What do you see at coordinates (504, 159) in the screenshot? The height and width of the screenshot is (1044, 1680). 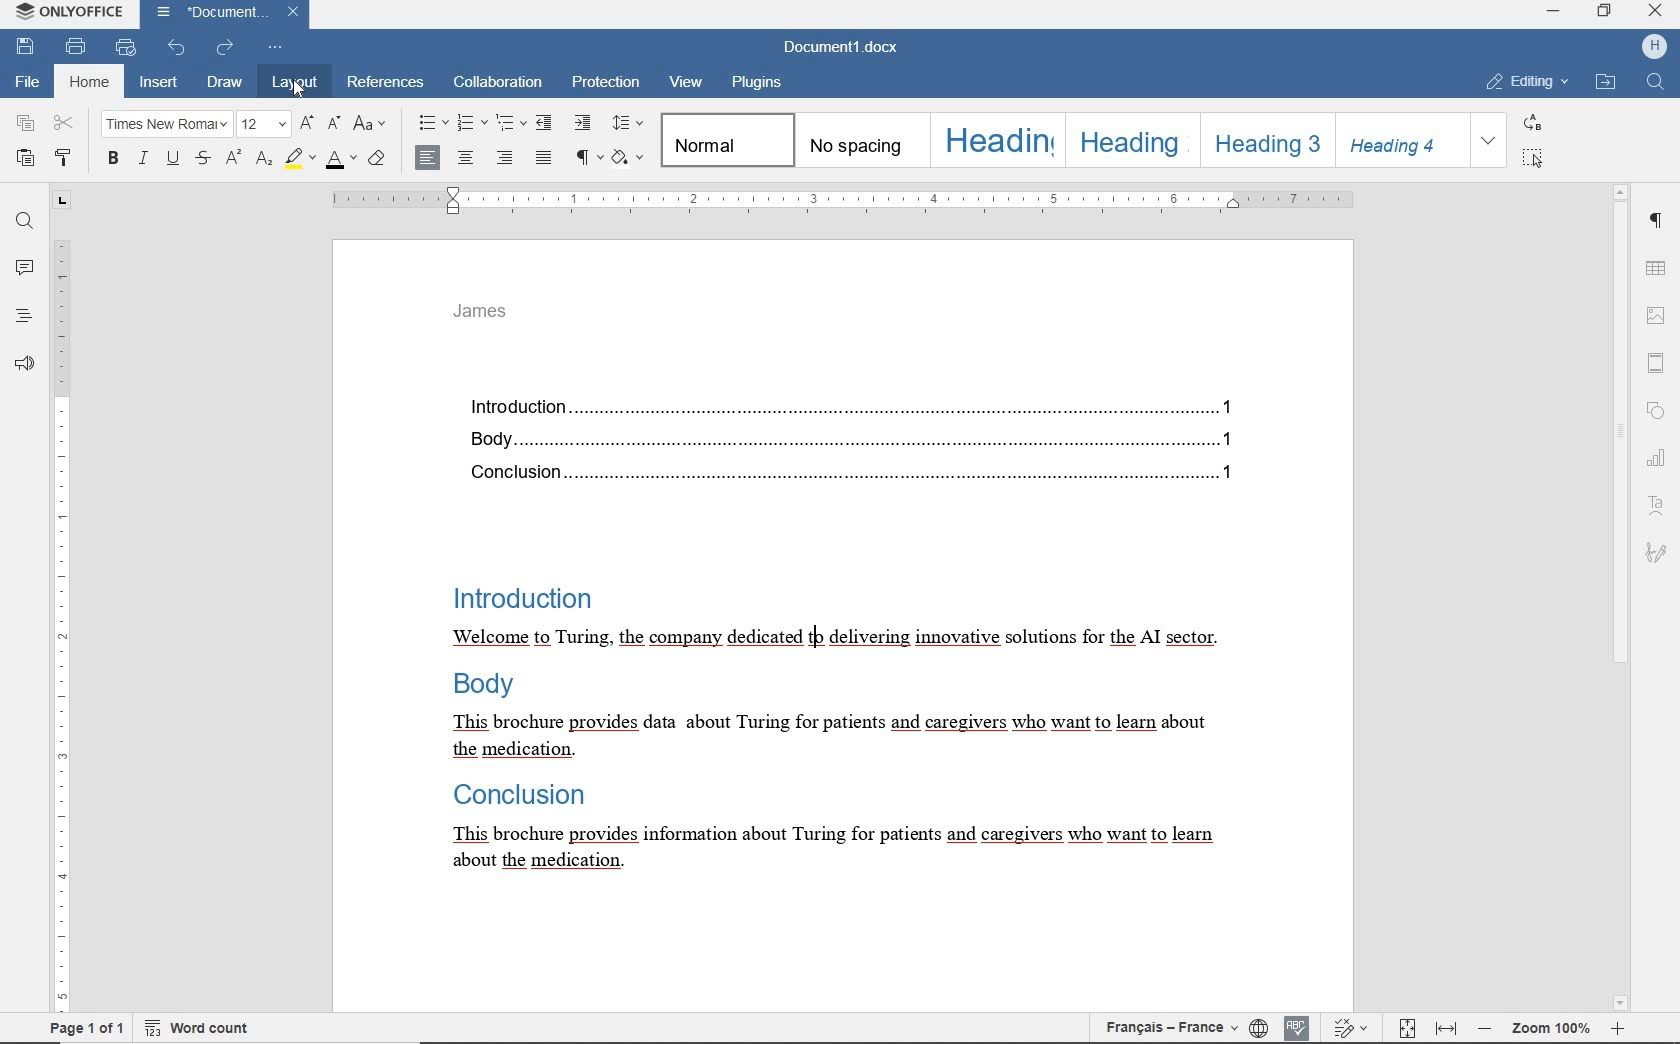 I see `align right` at bounding box center [504, 159].